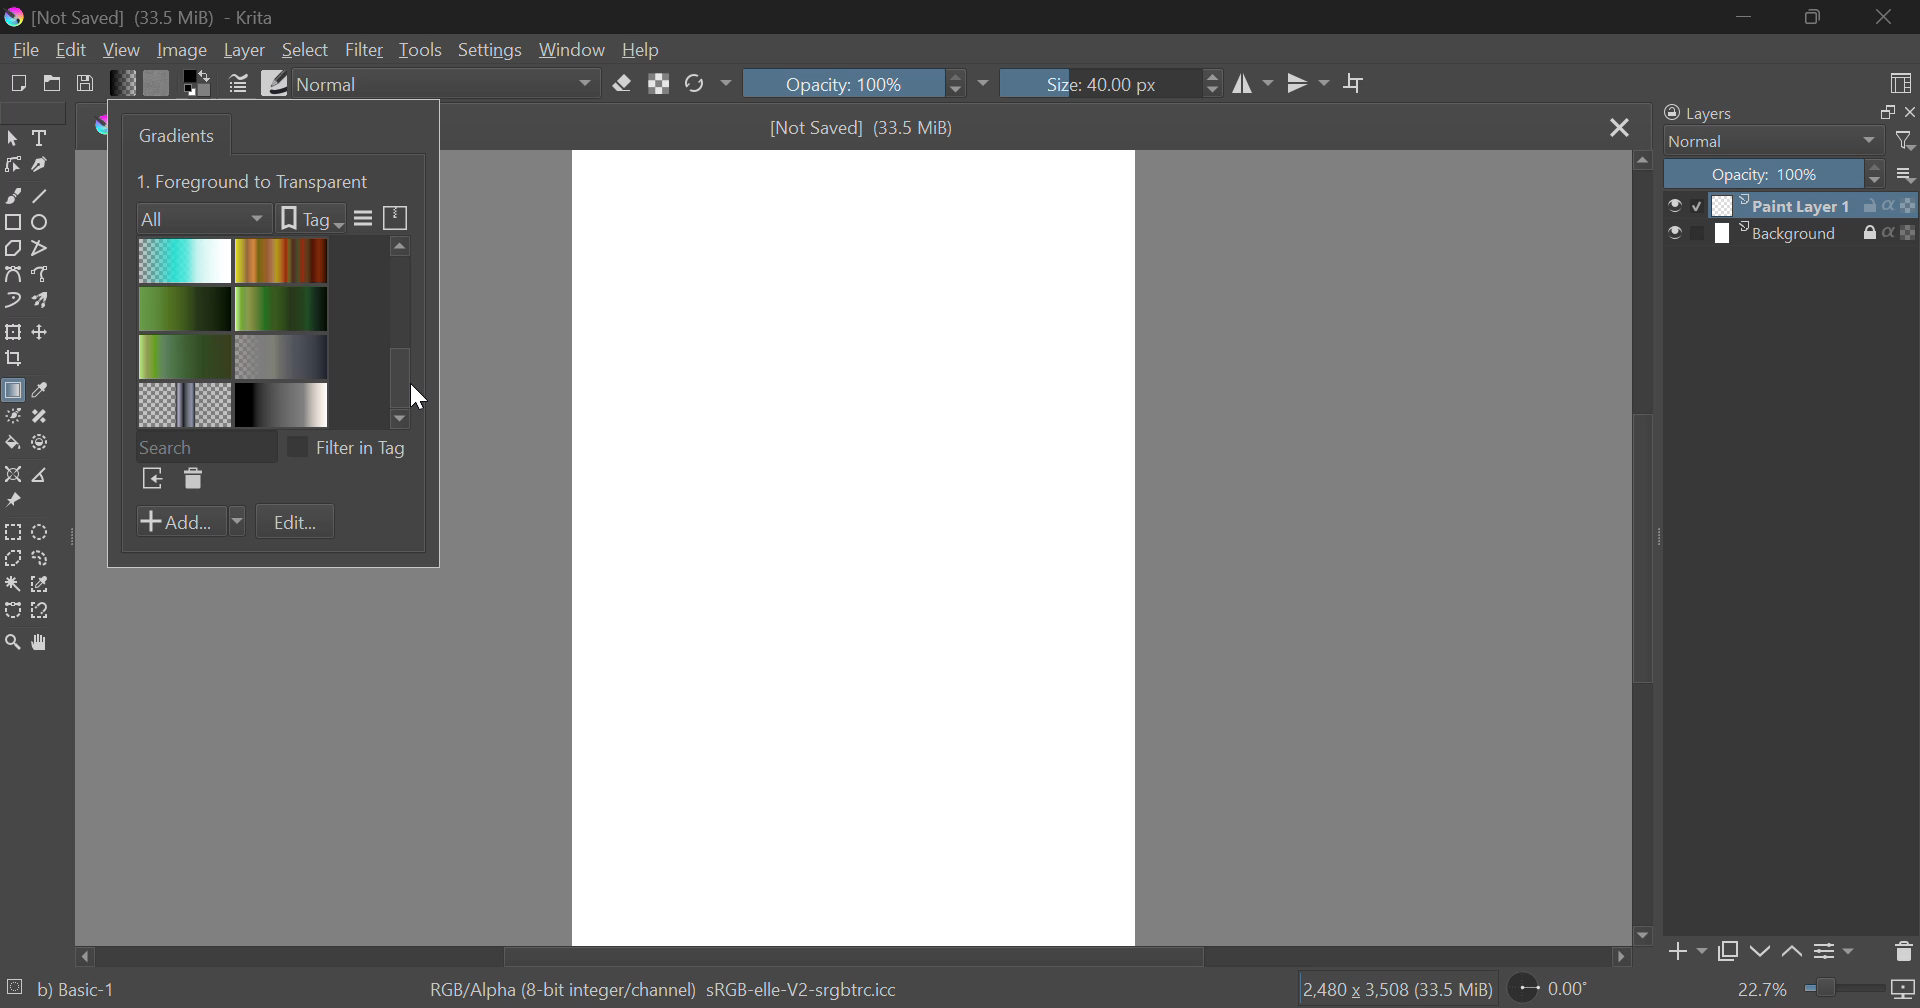 Image resolution: width=1920 pixels, height=1008 pixels. What do you see at coordinates (40, 611) in the screenshot?
I see `Magnetic Selection` at bounding box center [40, 611].